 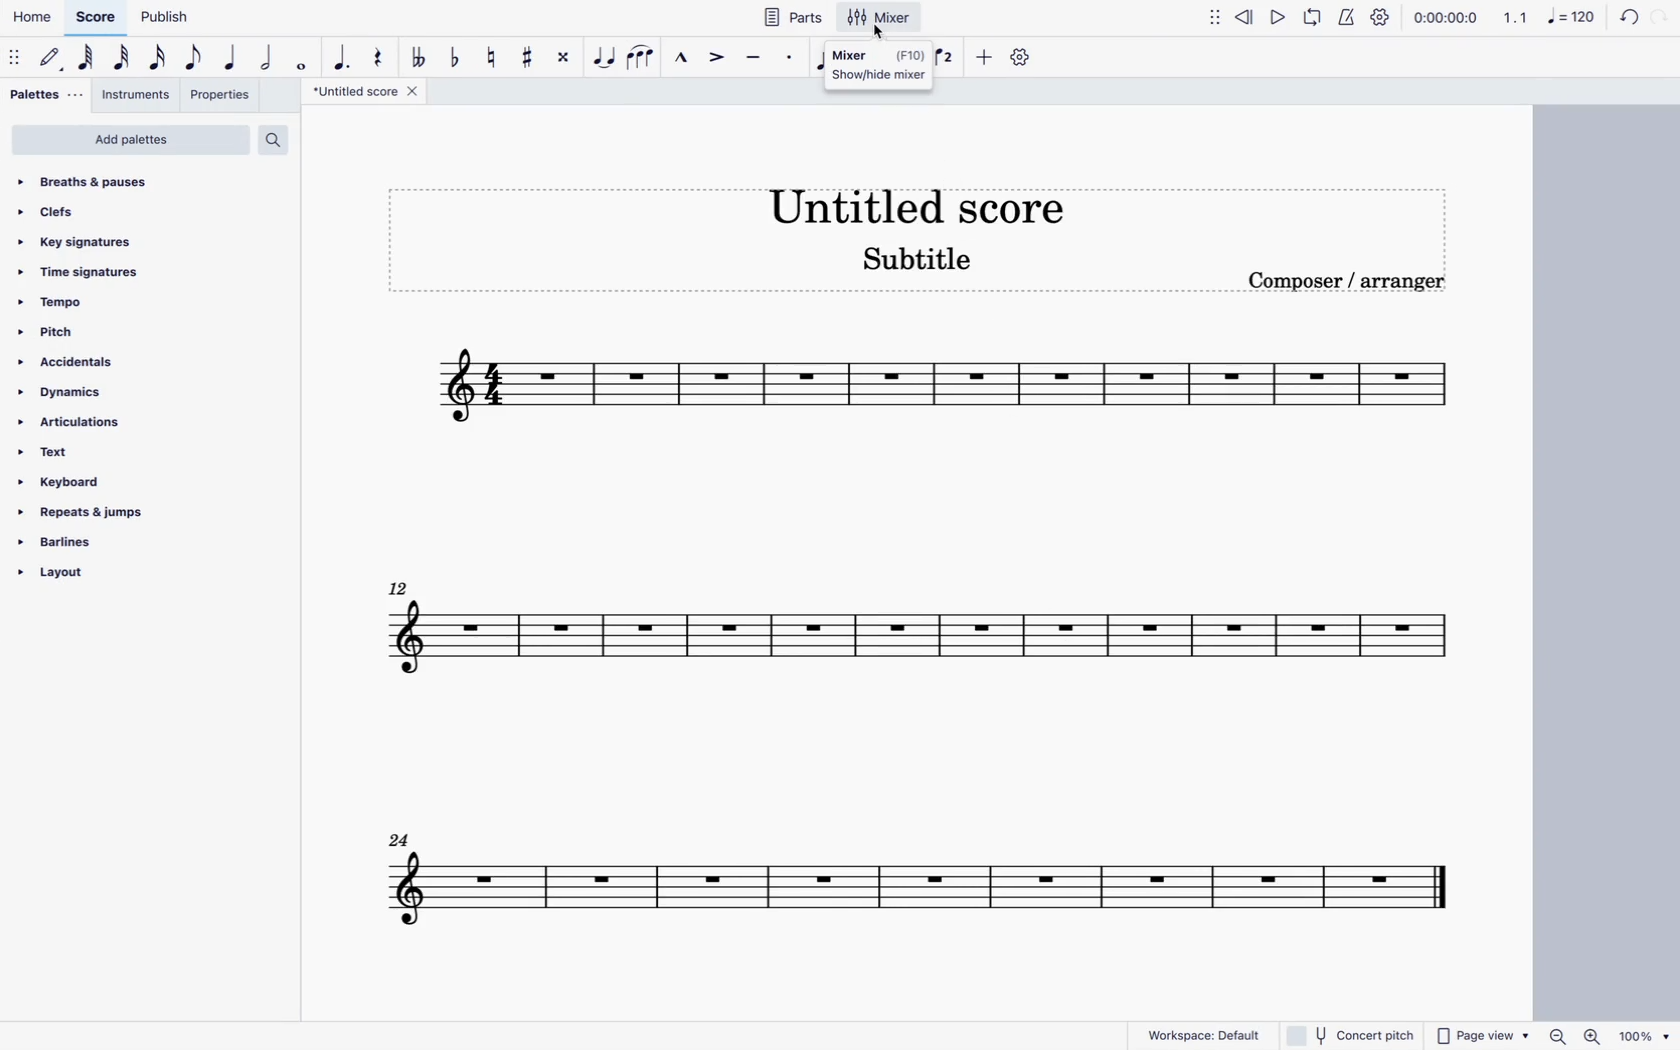 I want to click on toggle double flat, so click(x=418, y=57).